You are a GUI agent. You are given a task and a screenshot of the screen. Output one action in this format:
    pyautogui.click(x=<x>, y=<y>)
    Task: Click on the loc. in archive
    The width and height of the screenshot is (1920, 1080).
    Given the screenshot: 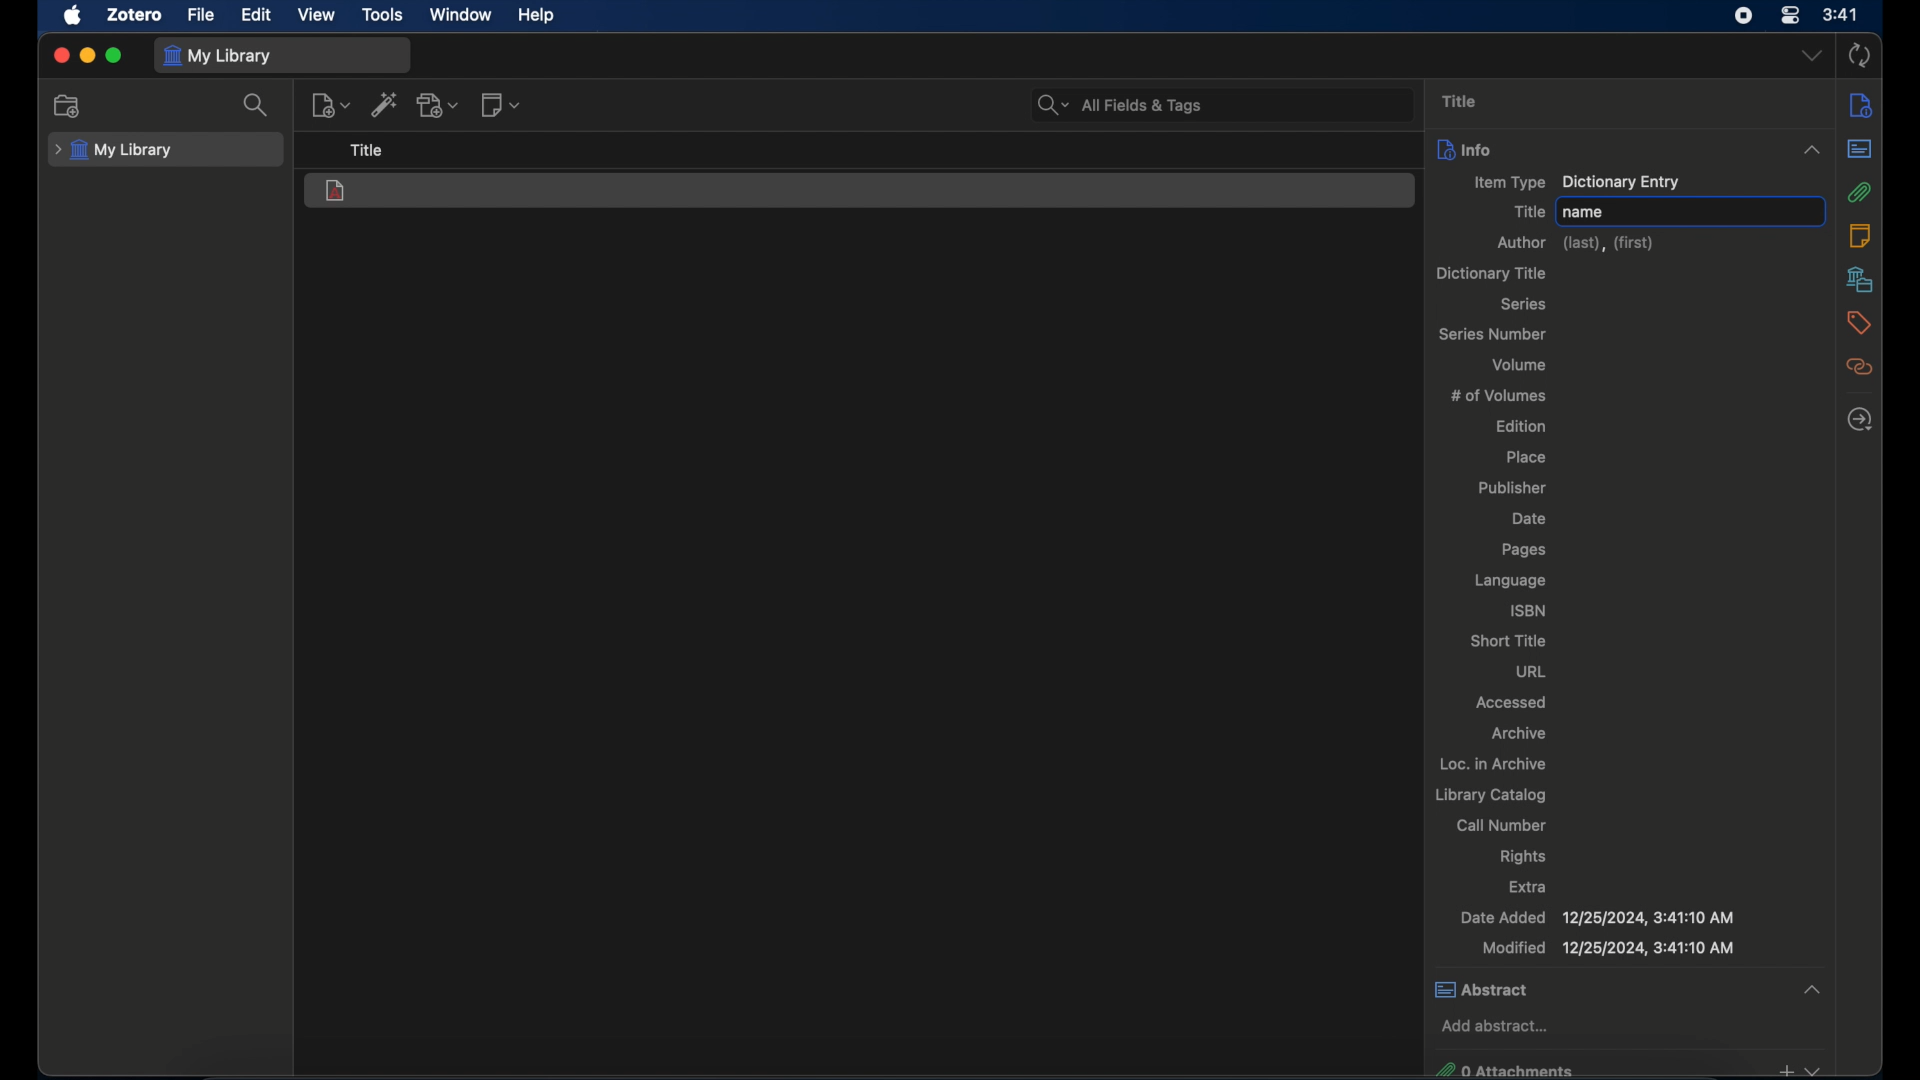 What is the action you would take?
    pyautogui.click(x=1493, y=763)
    